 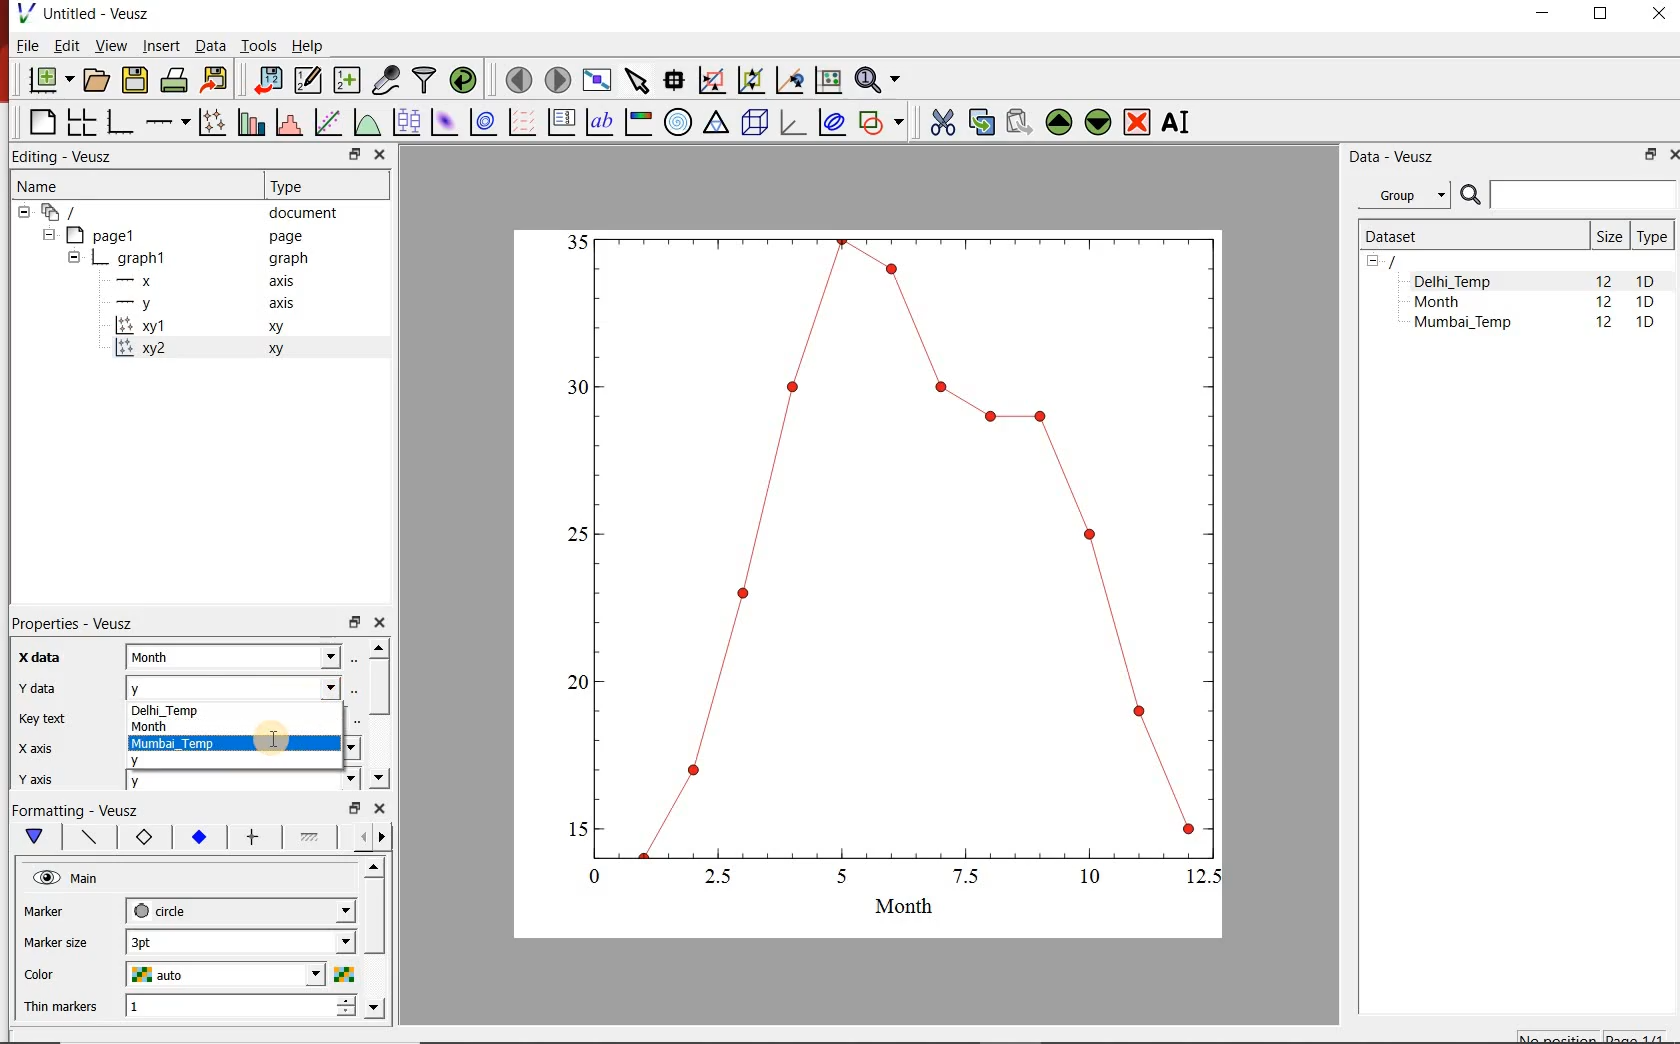 What do you see at coordinates (42, 657) in the screenshot?
I see `x-data` at bounding box center [42, 657].